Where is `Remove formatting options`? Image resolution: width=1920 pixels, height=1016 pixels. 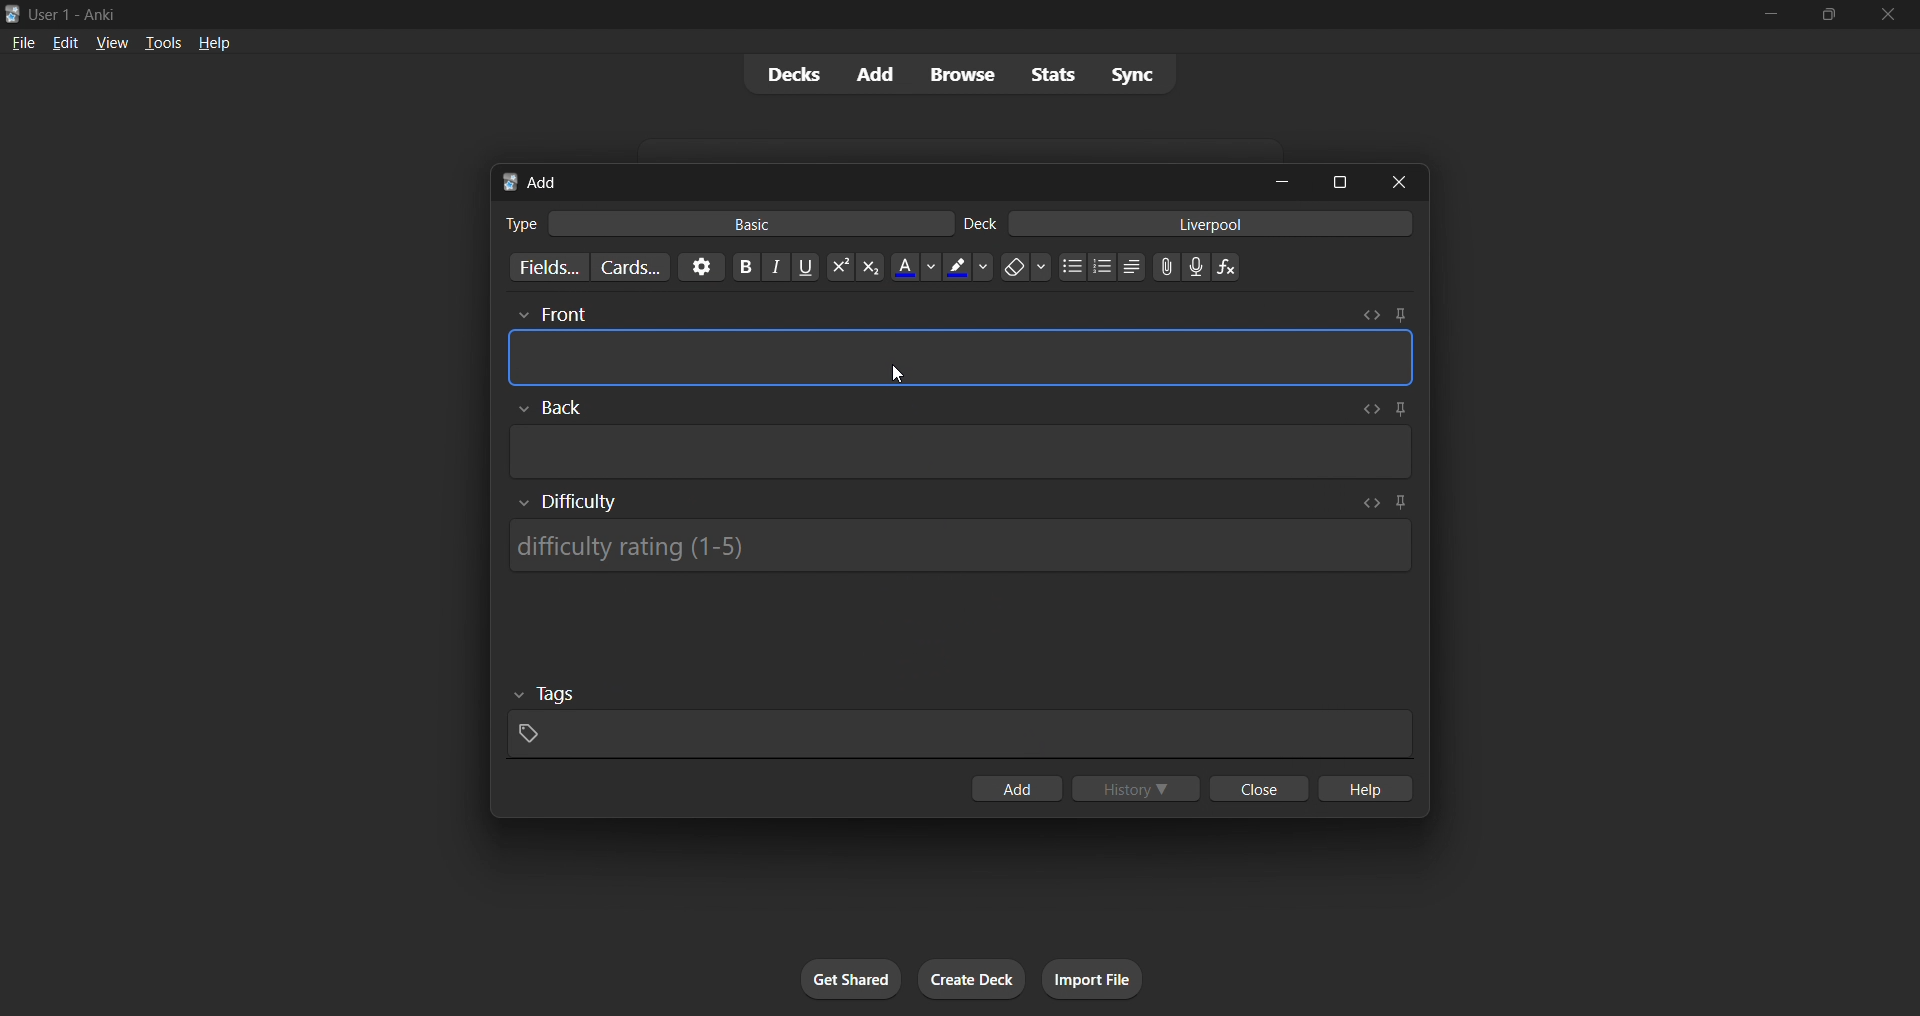
Remove formatting options is located at coordinates (1027, 267).